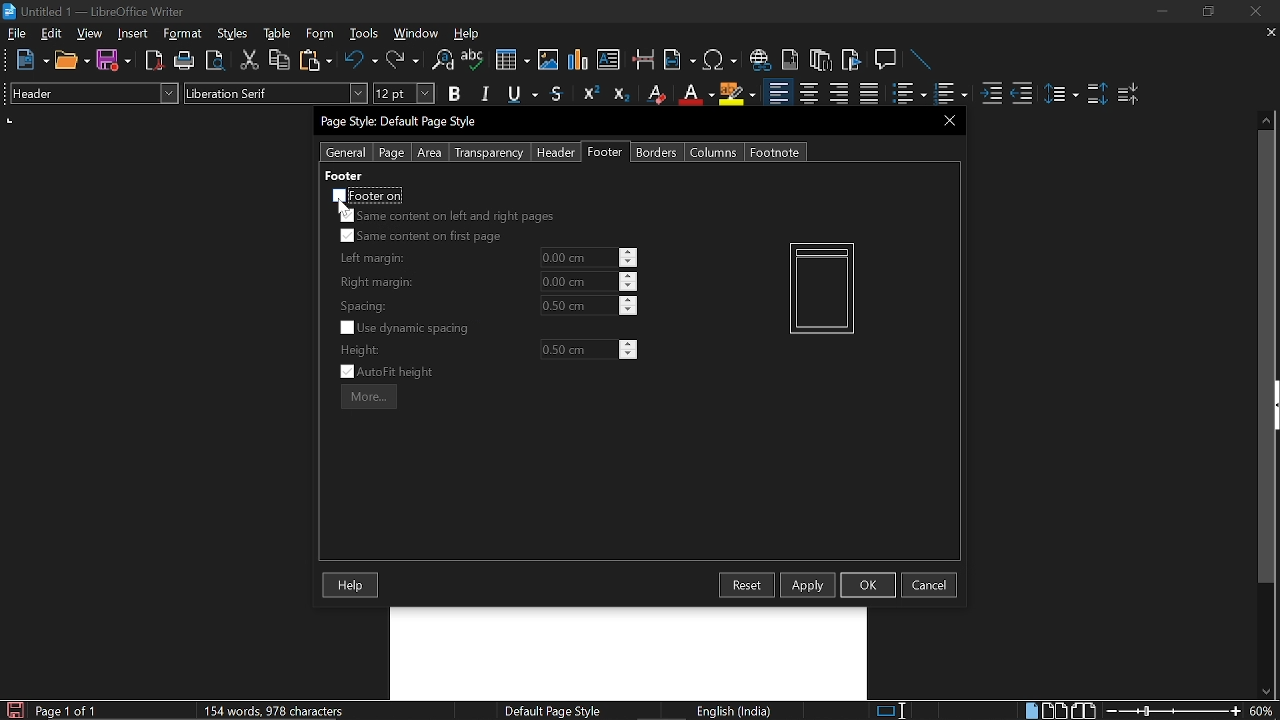 The width and height of the screenshot is (1280, 720). I want to click on NEw, so click(31, 60).